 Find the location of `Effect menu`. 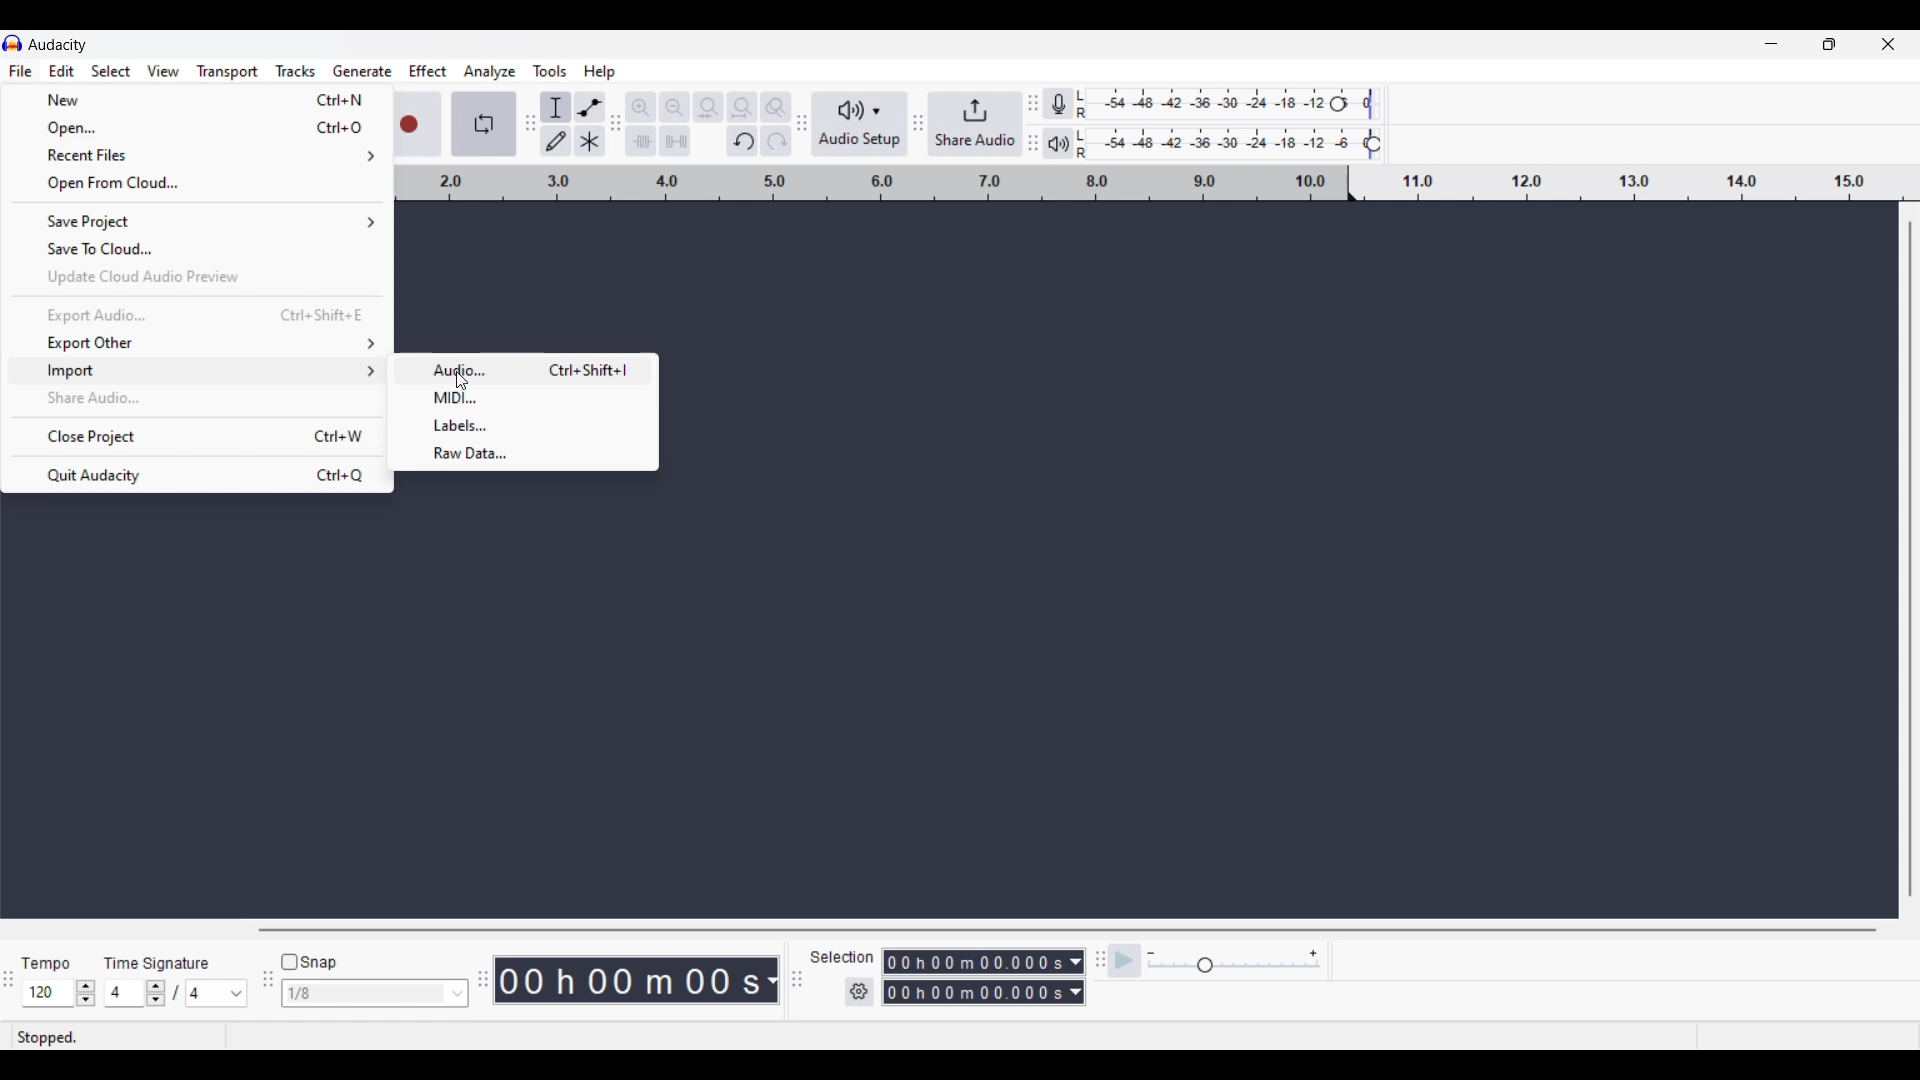

Effect menu is located at coordinates (428, 71).